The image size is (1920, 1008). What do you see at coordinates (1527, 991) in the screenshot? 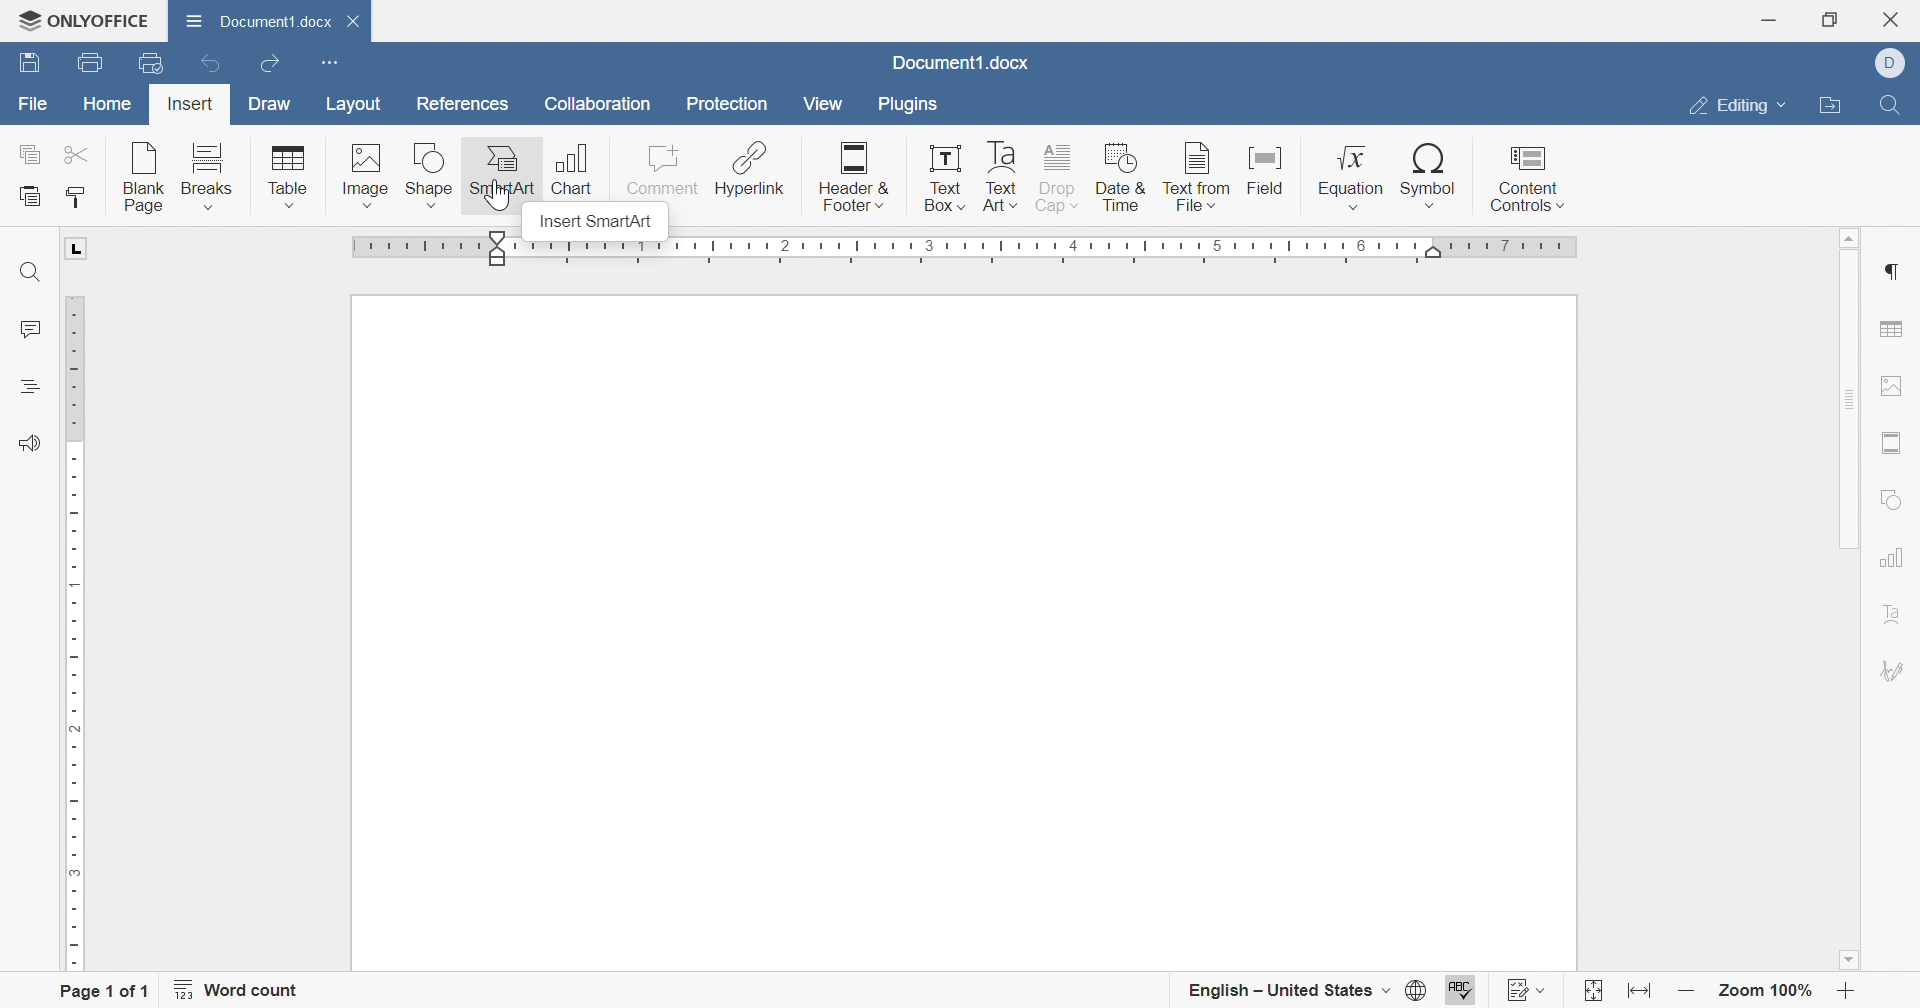
I see `Track changes` at bounding box center [1527, 991].